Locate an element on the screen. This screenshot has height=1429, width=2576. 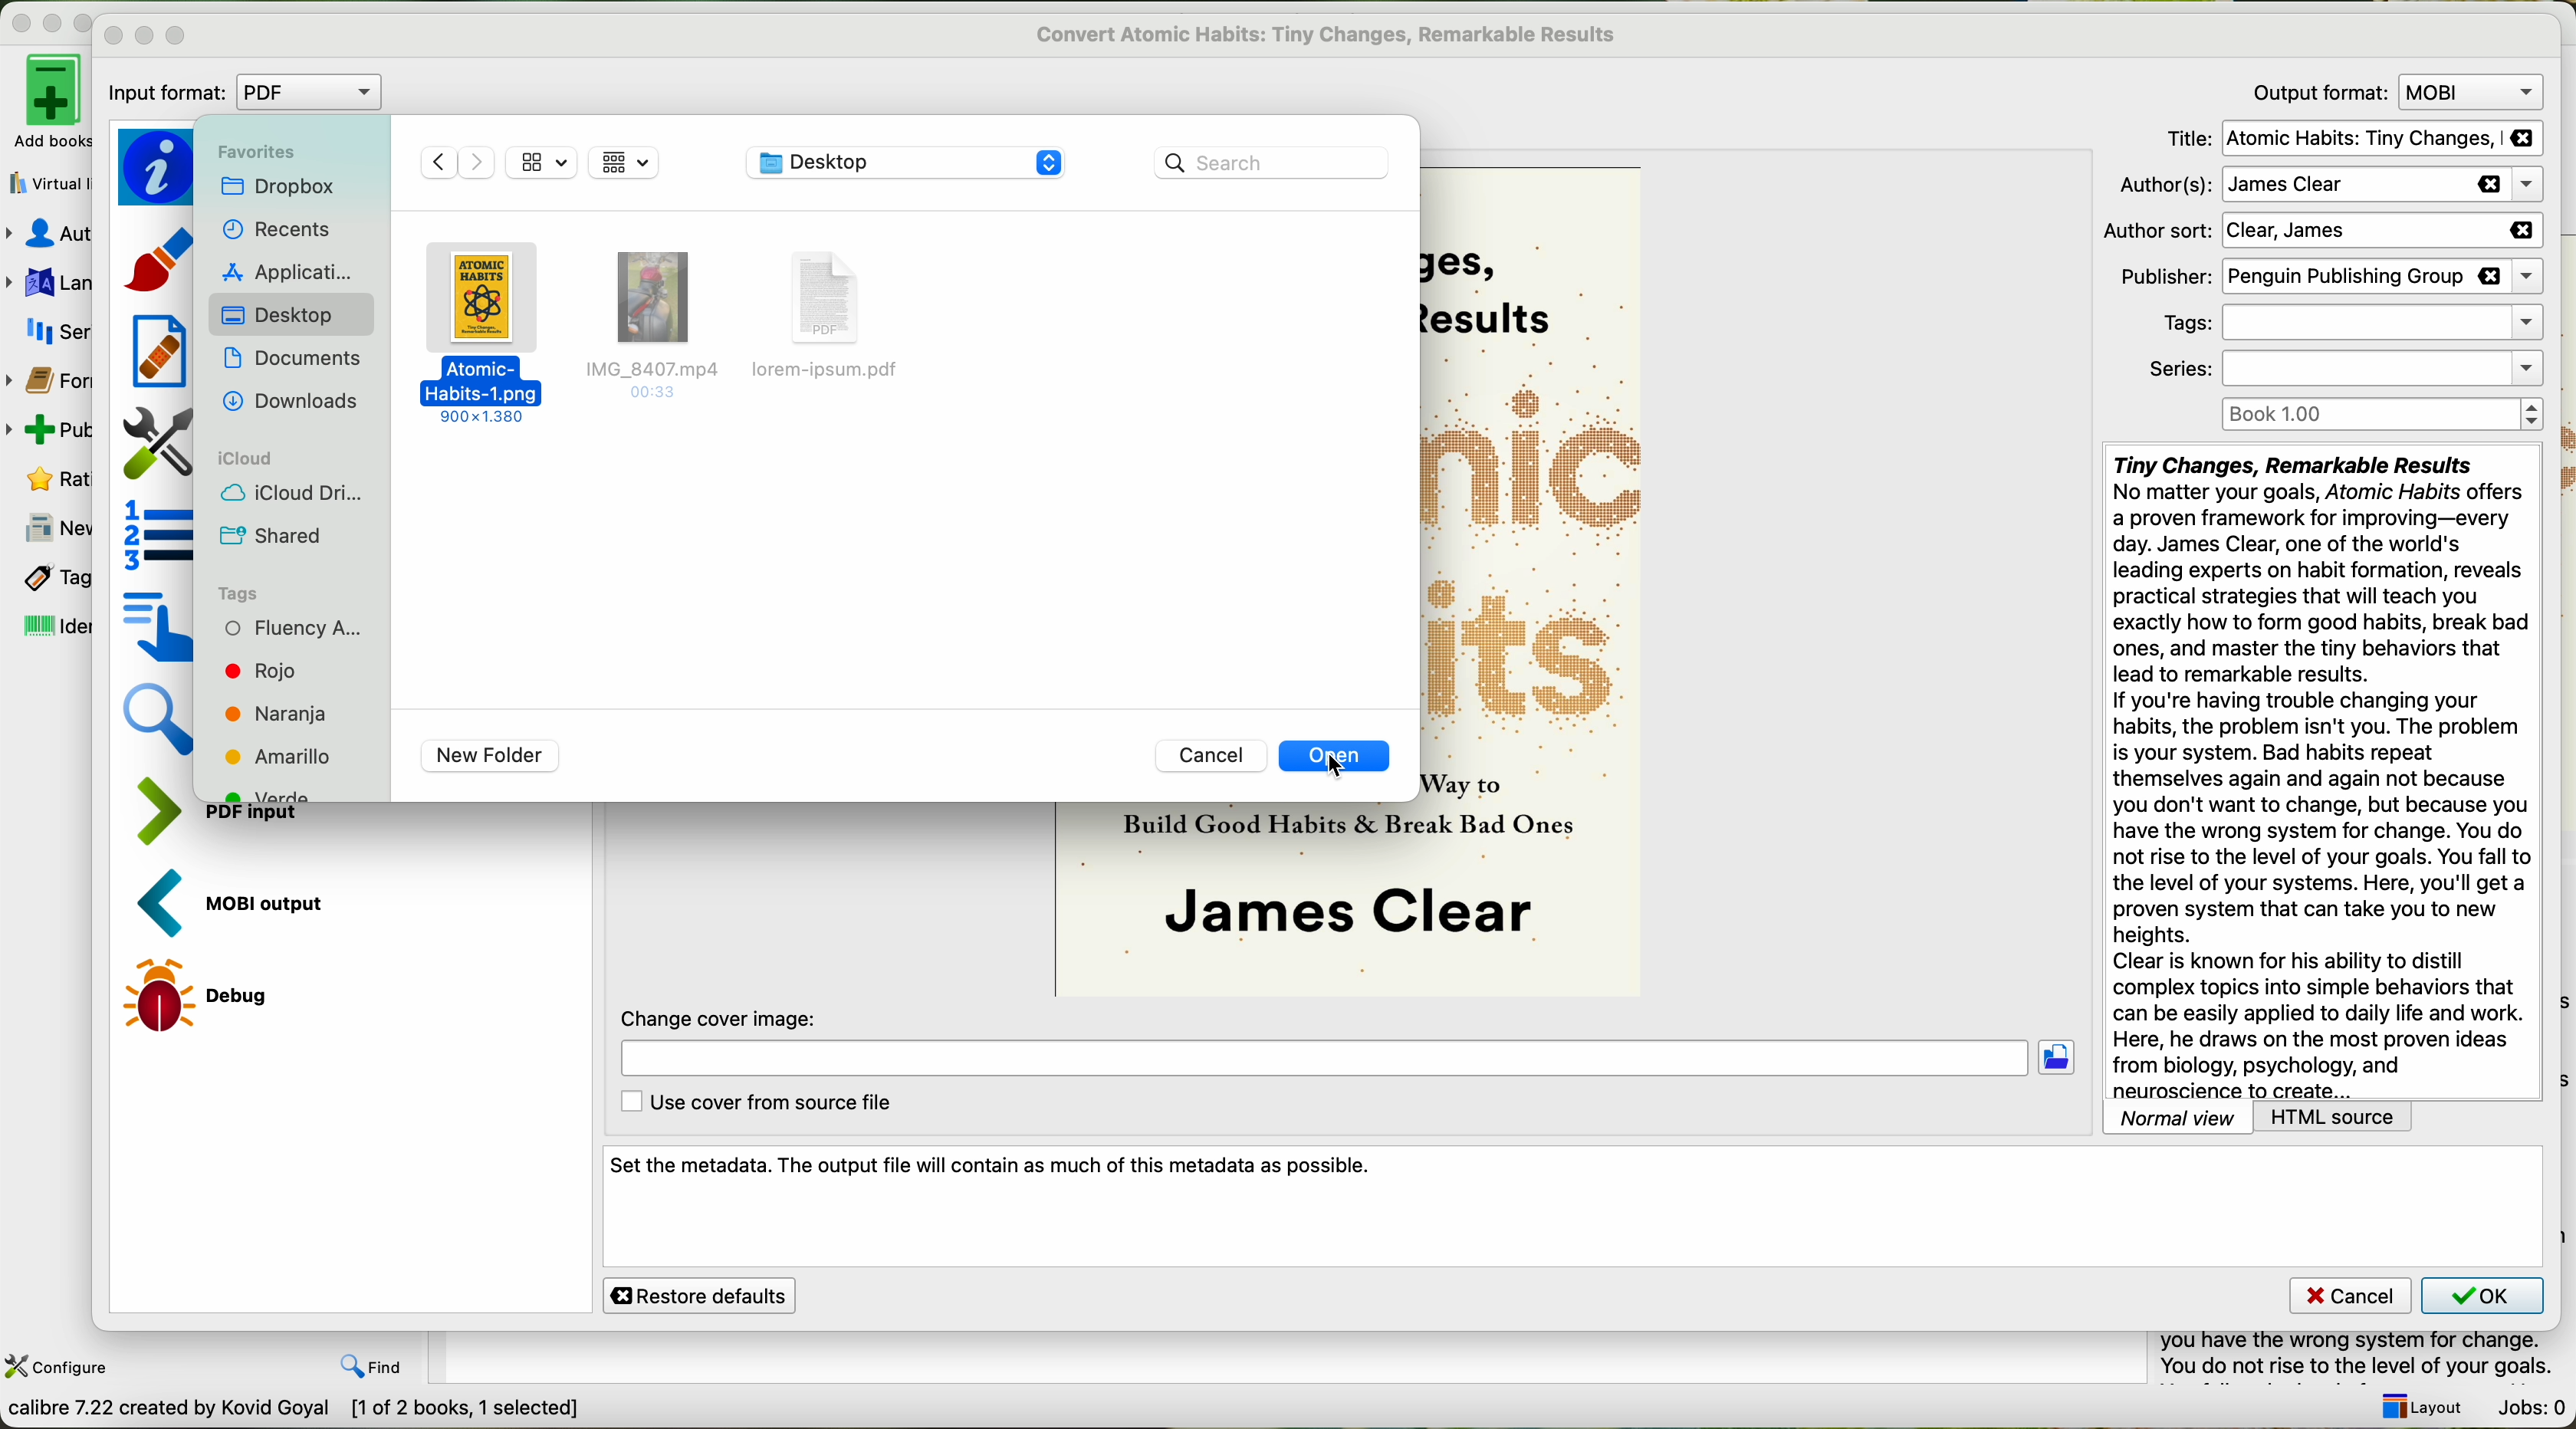
OK is located at coordinates (2481, 1294).